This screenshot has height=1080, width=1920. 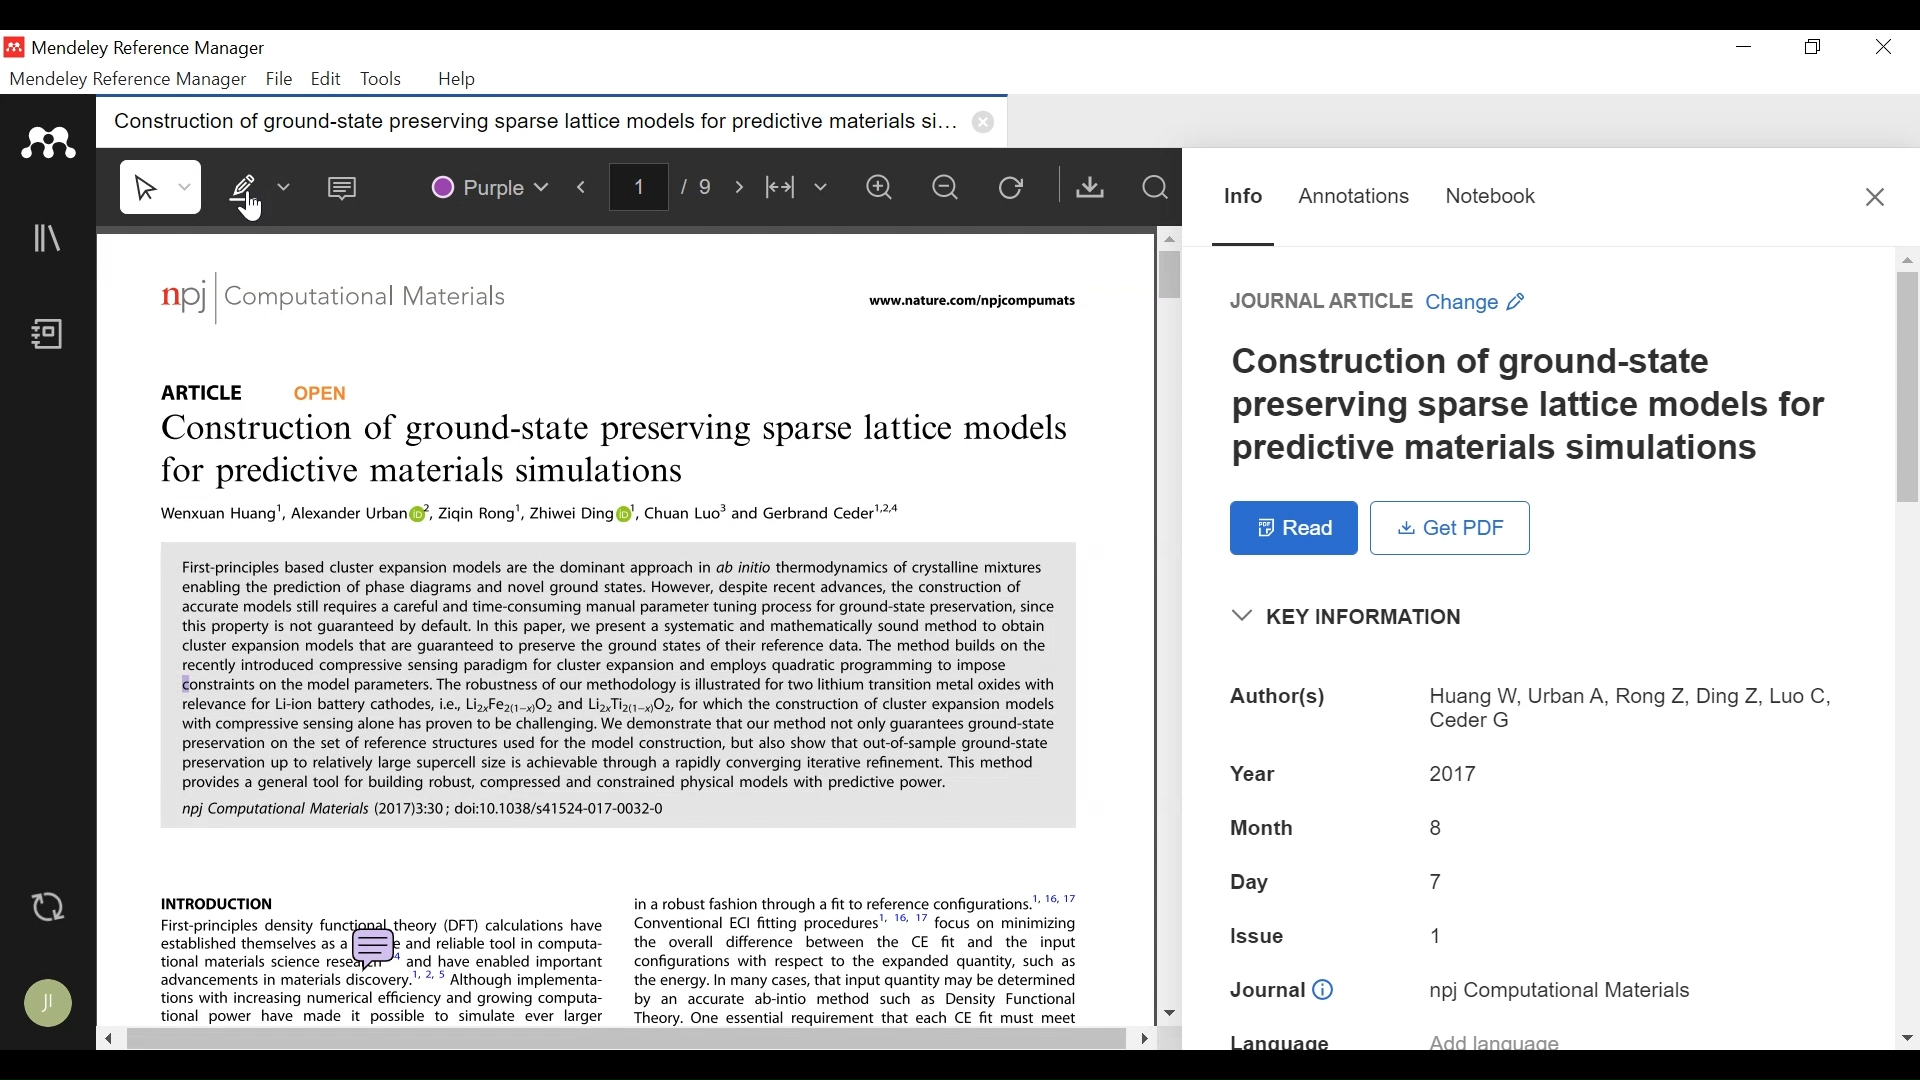 What do you see at coordinates (1016, 186) in the screenshot?
I see `Reload` at bounding box center [1016, 186].